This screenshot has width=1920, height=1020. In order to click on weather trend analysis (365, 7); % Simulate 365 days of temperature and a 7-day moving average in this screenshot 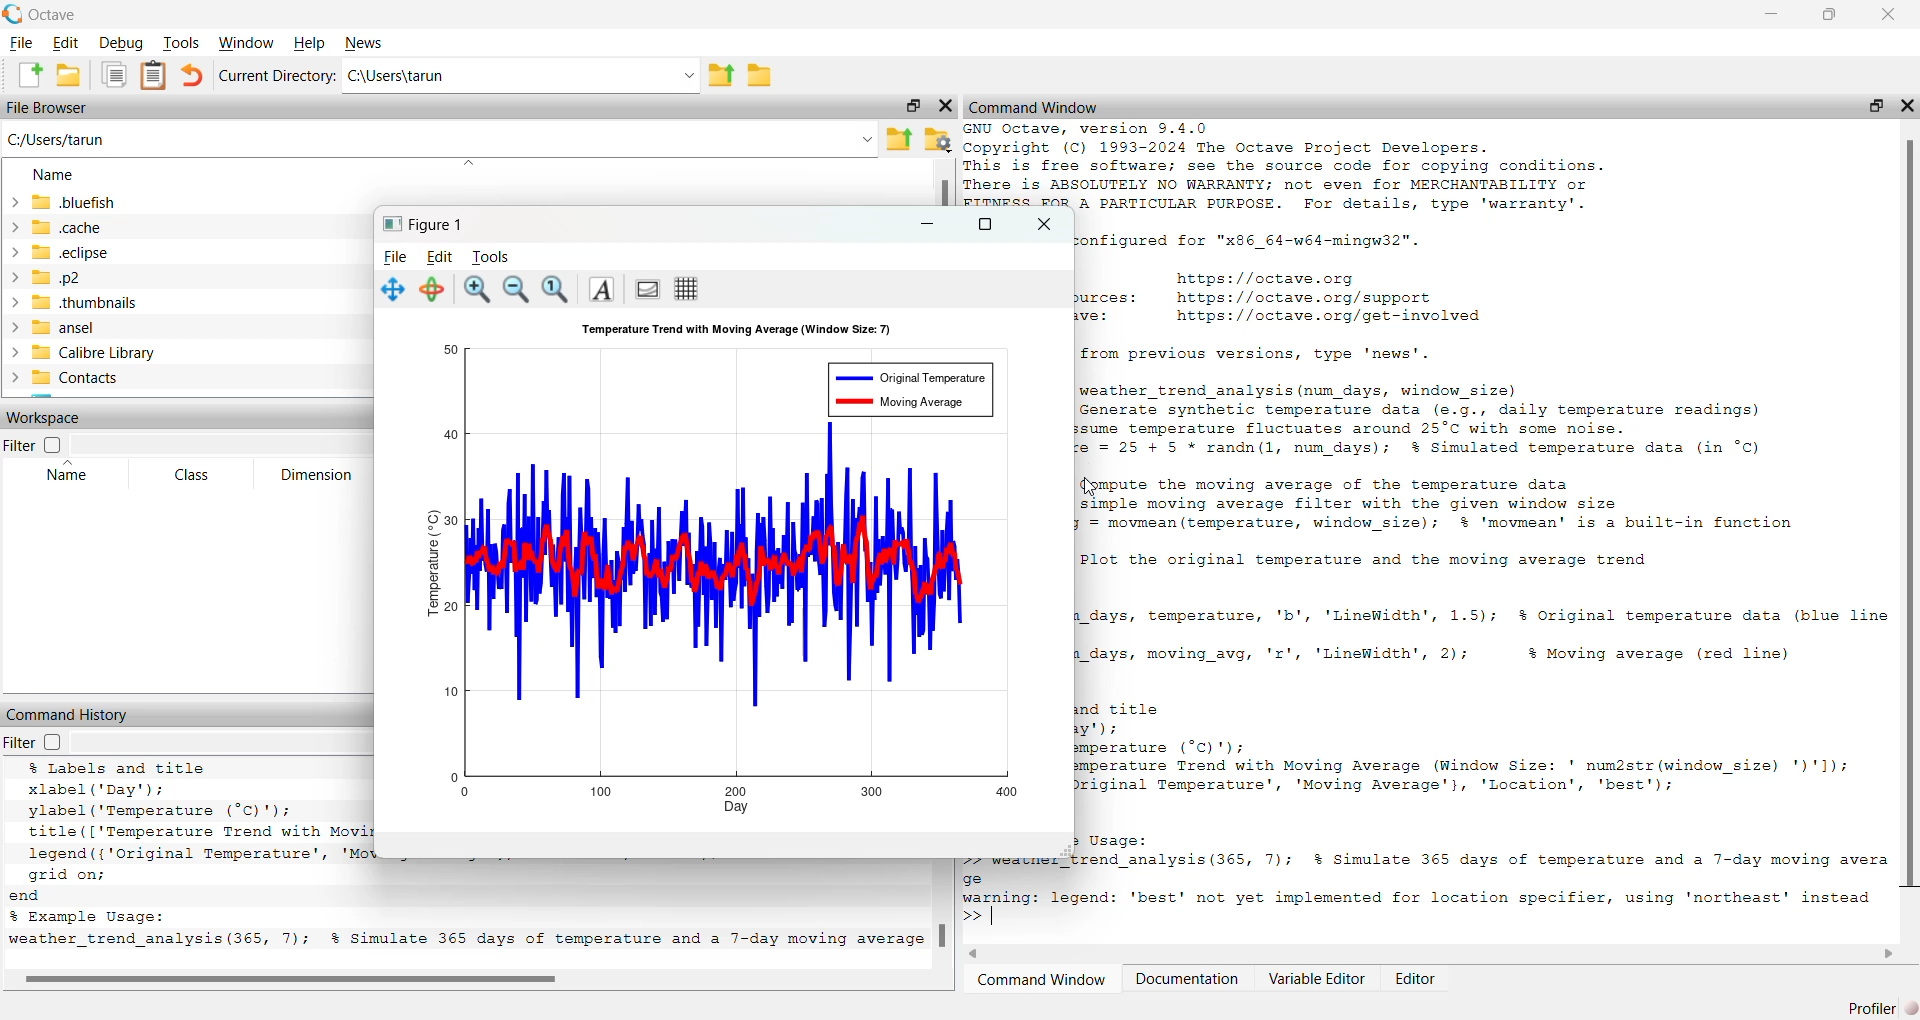, I will do `click(464, 938)`.